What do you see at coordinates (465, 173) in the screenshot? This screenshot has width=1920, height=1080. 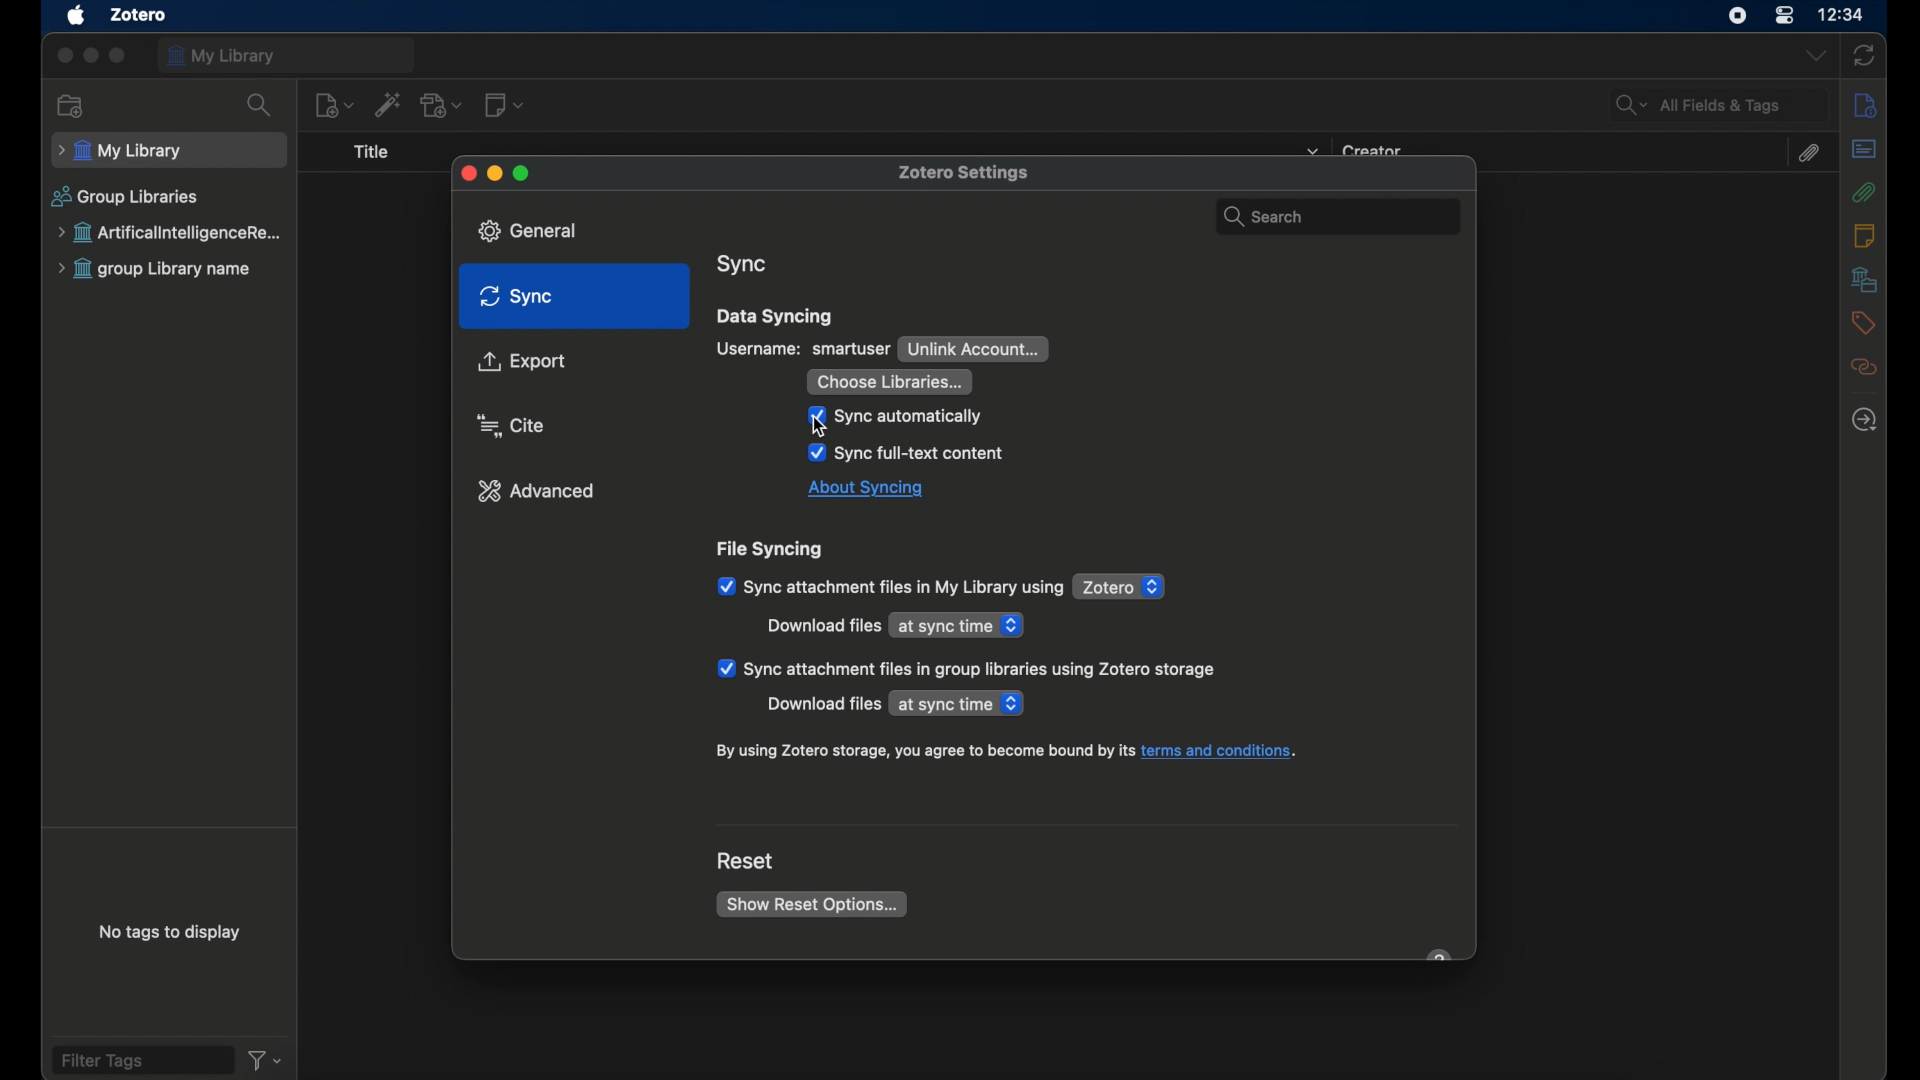 I see `close` at bounding box center [465, 173].